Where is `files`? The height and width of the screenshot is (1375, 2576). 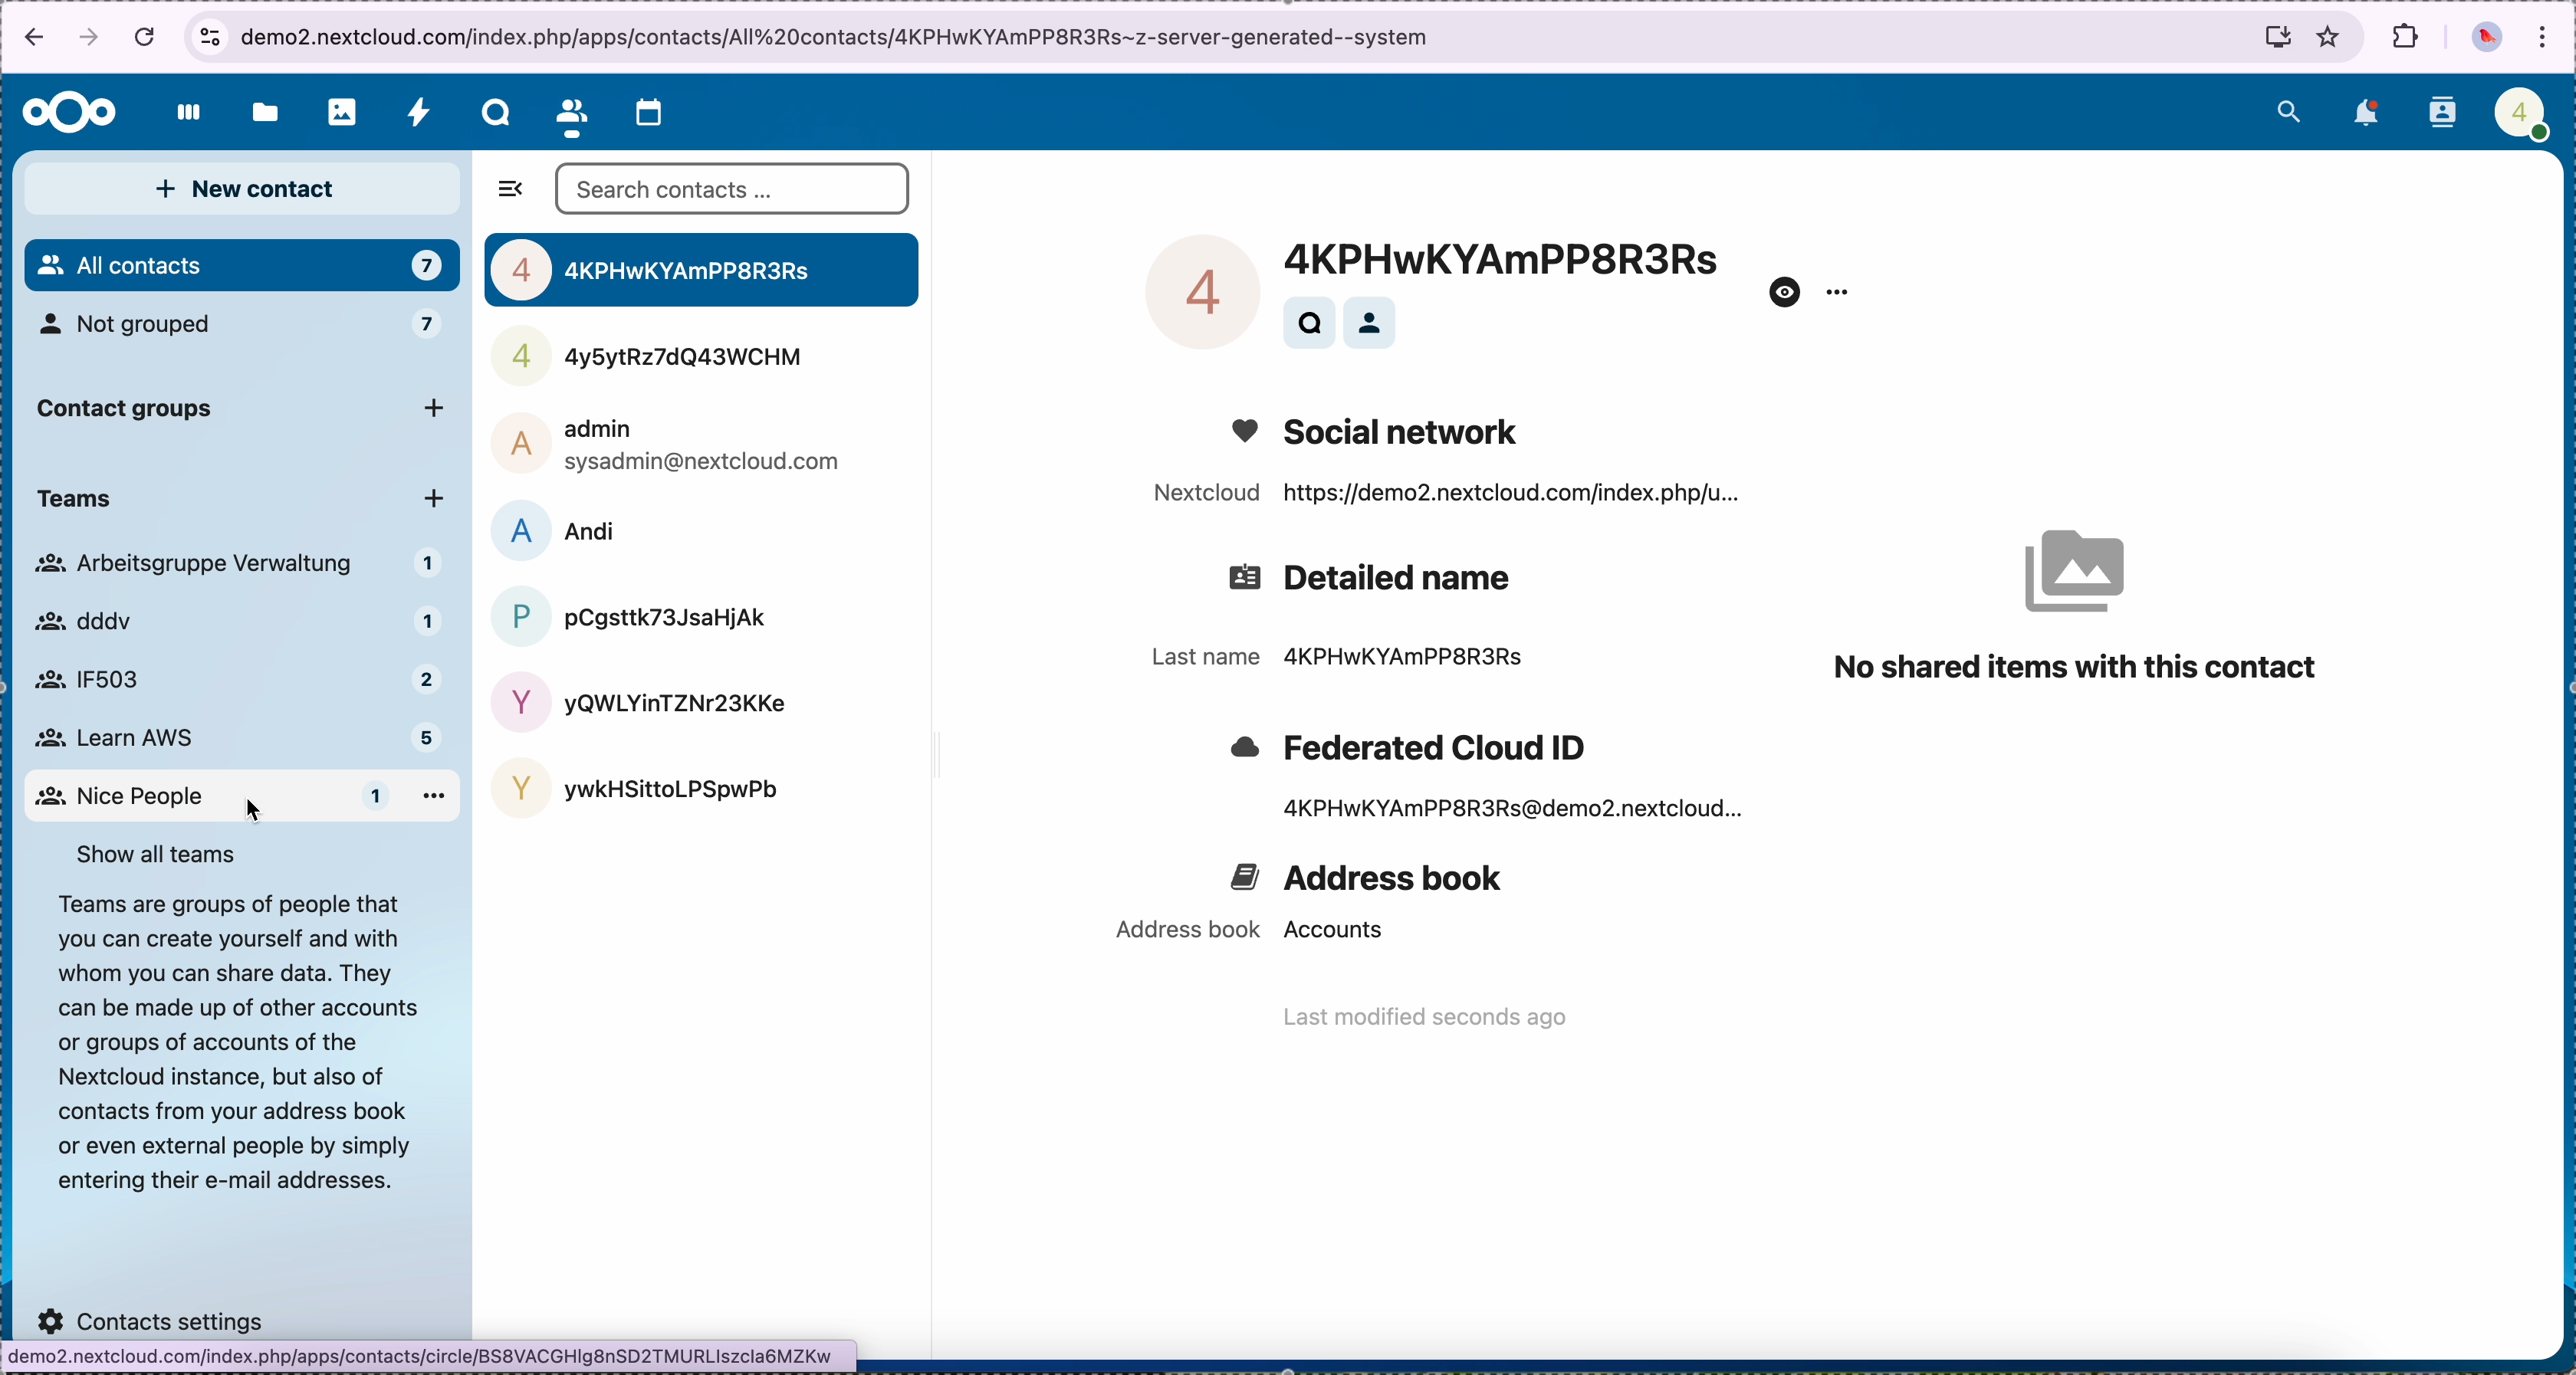 files is located at coordinates (261, 110).